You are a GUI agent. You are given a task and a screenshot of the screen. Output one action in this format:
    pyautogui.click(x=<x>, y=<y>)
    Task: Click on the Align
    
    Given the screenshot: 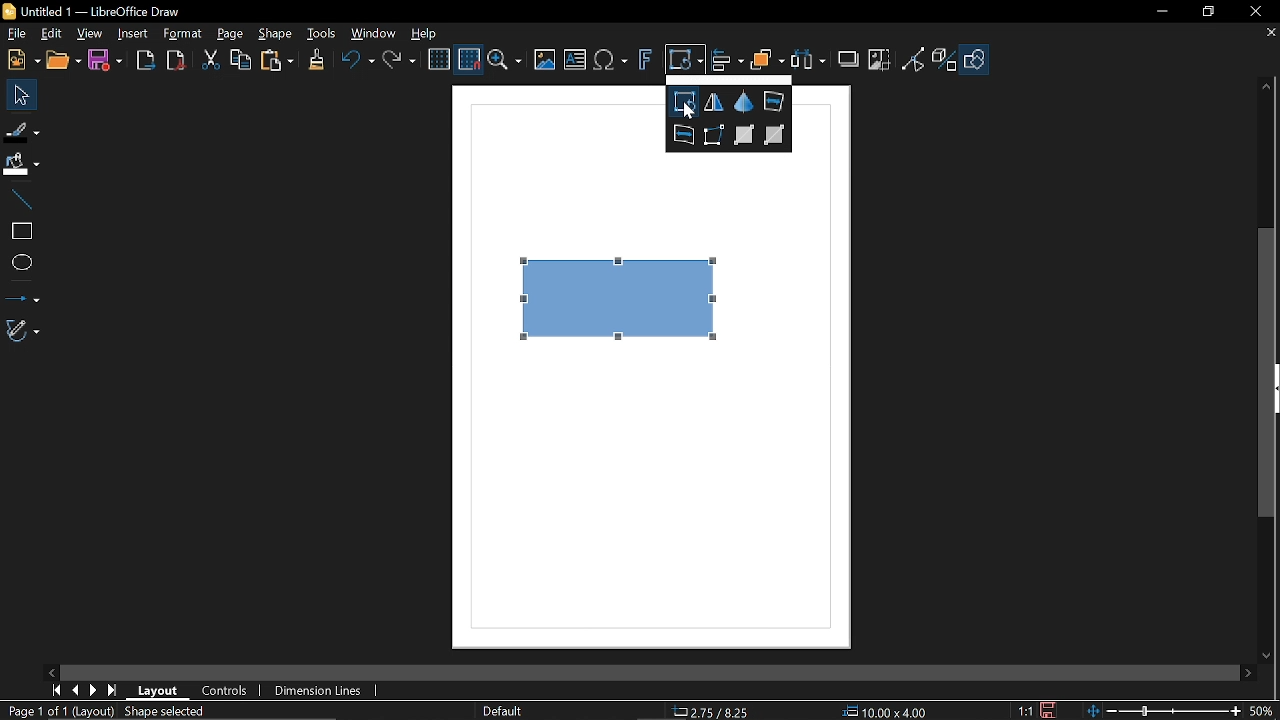 What is the action you would take?
    pyautogui.click(x=727, y=63)
    